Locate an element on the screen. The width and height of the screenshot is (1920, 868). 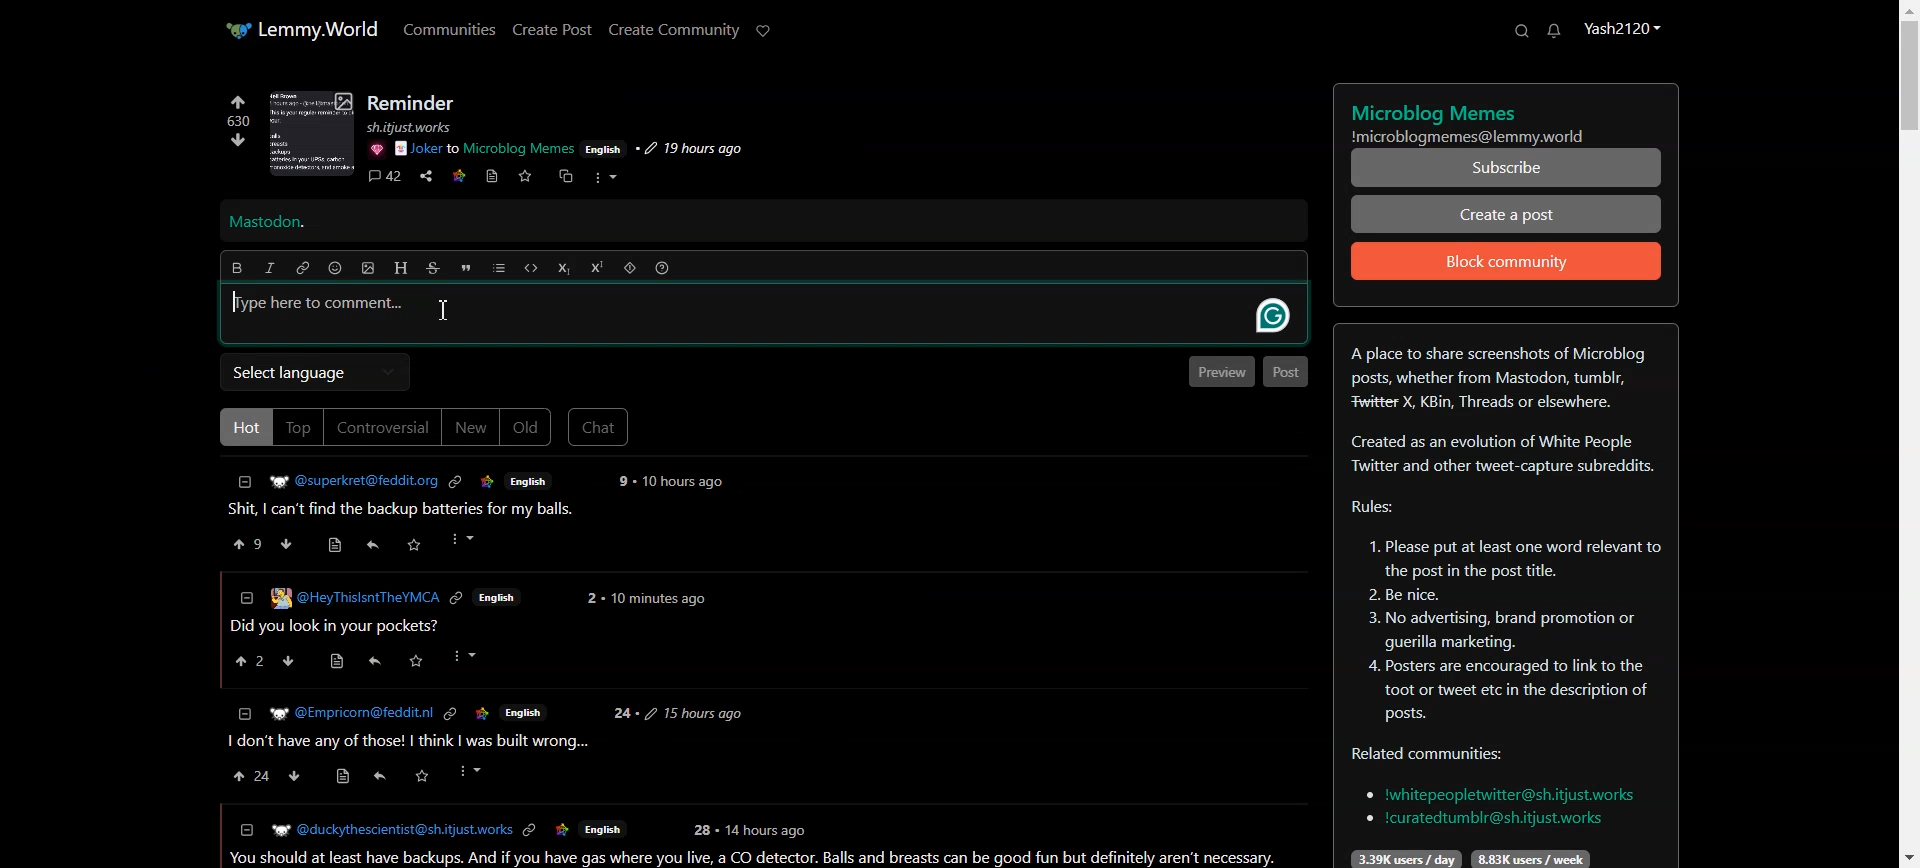
 is located at coordinates (688, 149).